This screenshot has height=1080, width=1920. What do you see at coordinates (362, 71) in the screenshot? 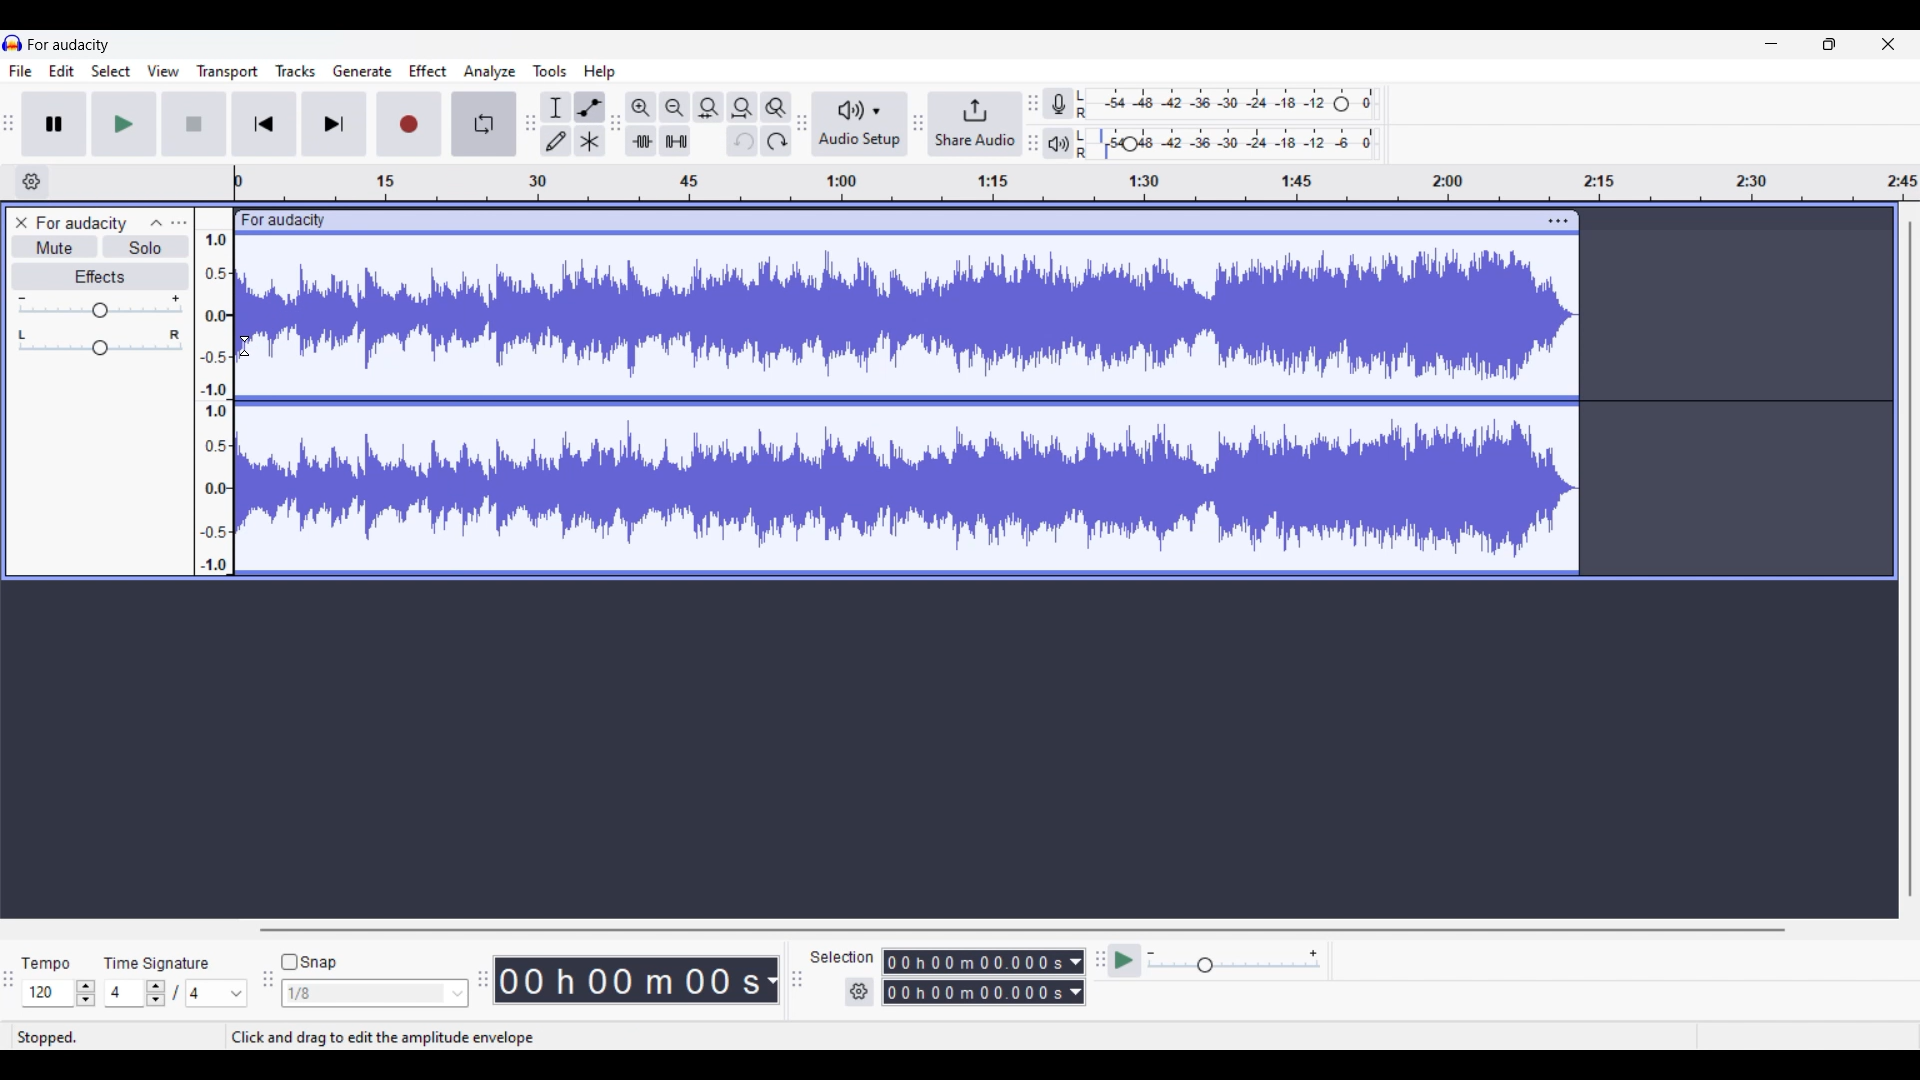
I see `Generate` at bounding box center [362, 71].